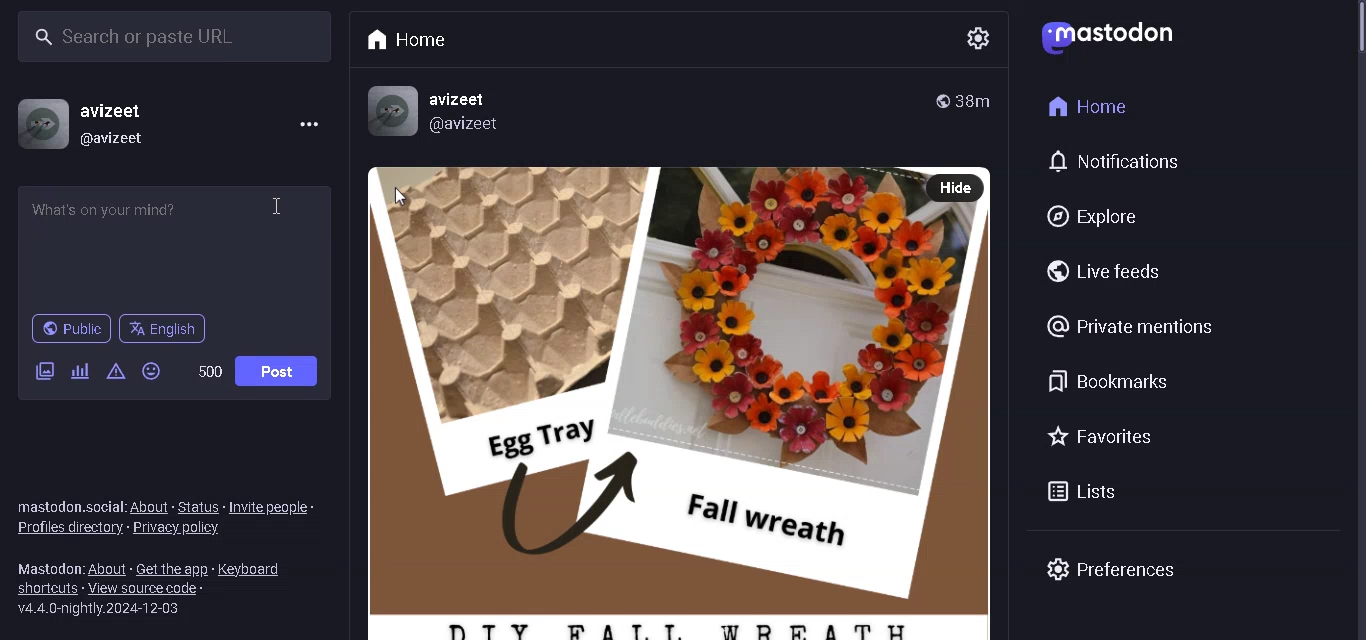 The width and height of the screenshot is (1366, 640). What do you see at coordinates (148, 588) in the screenshot?
I see `view source code` at bounding box center [148, 588].